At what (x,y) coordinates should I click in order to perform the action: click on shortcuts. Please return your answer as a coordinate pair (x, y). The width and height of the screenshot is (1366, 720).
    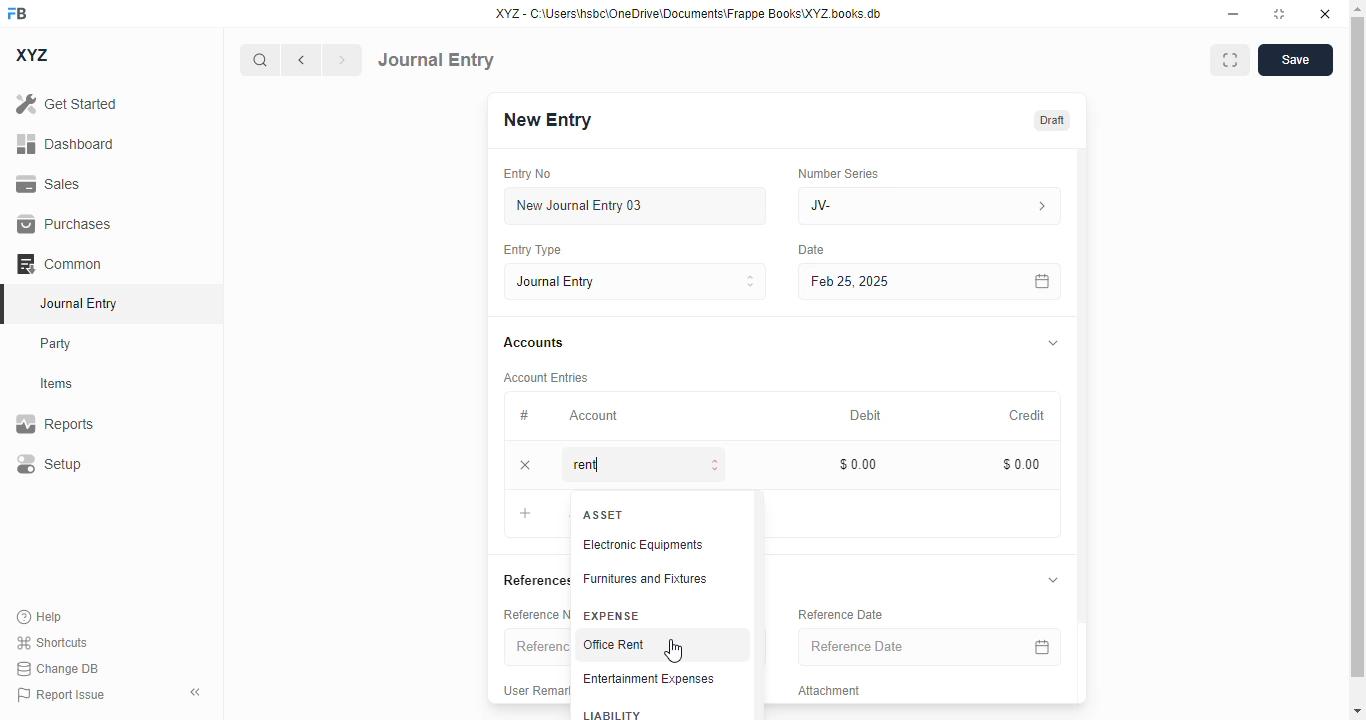
    Looking at the image, I should click on (51, 642).